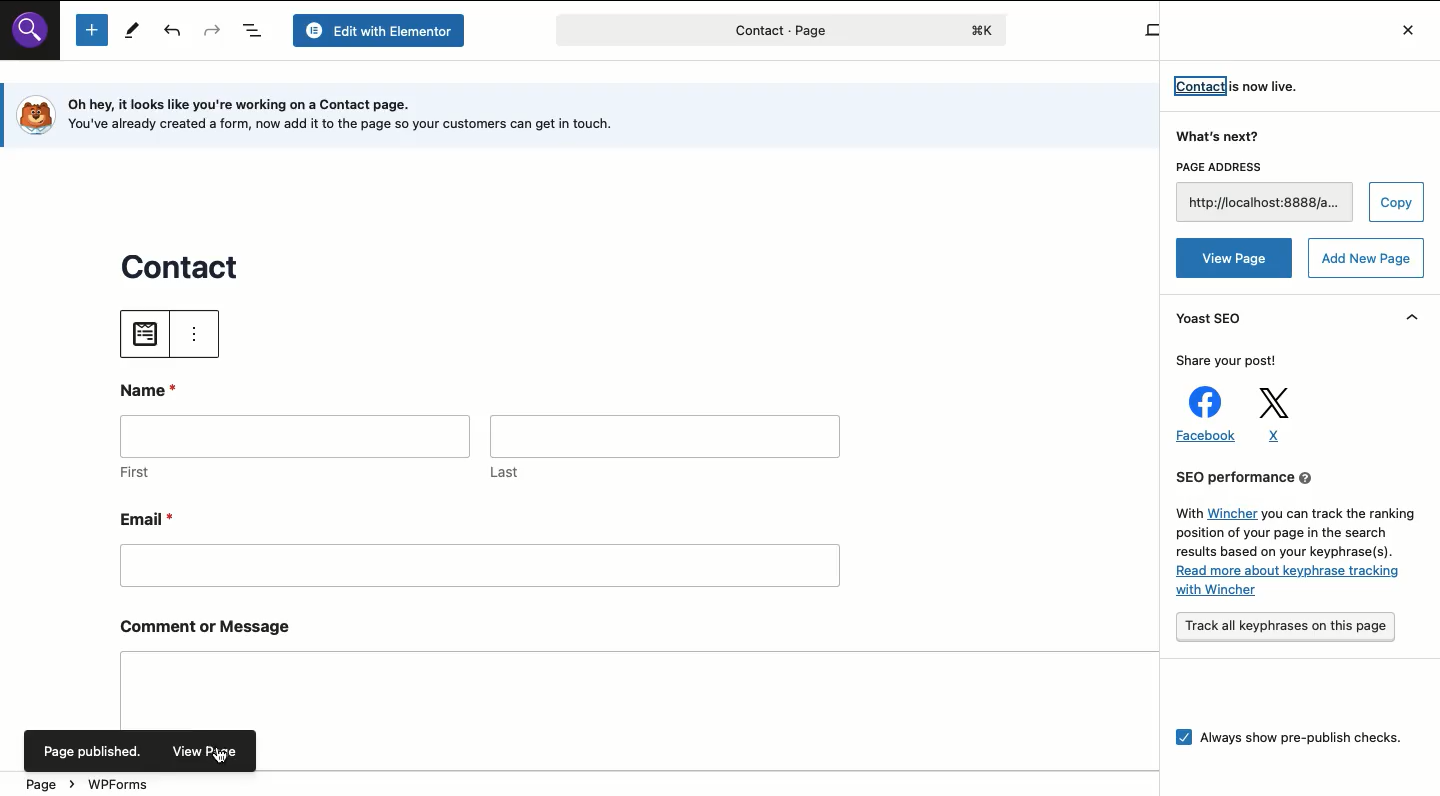  I want to click on Redo, so click(213, 32).